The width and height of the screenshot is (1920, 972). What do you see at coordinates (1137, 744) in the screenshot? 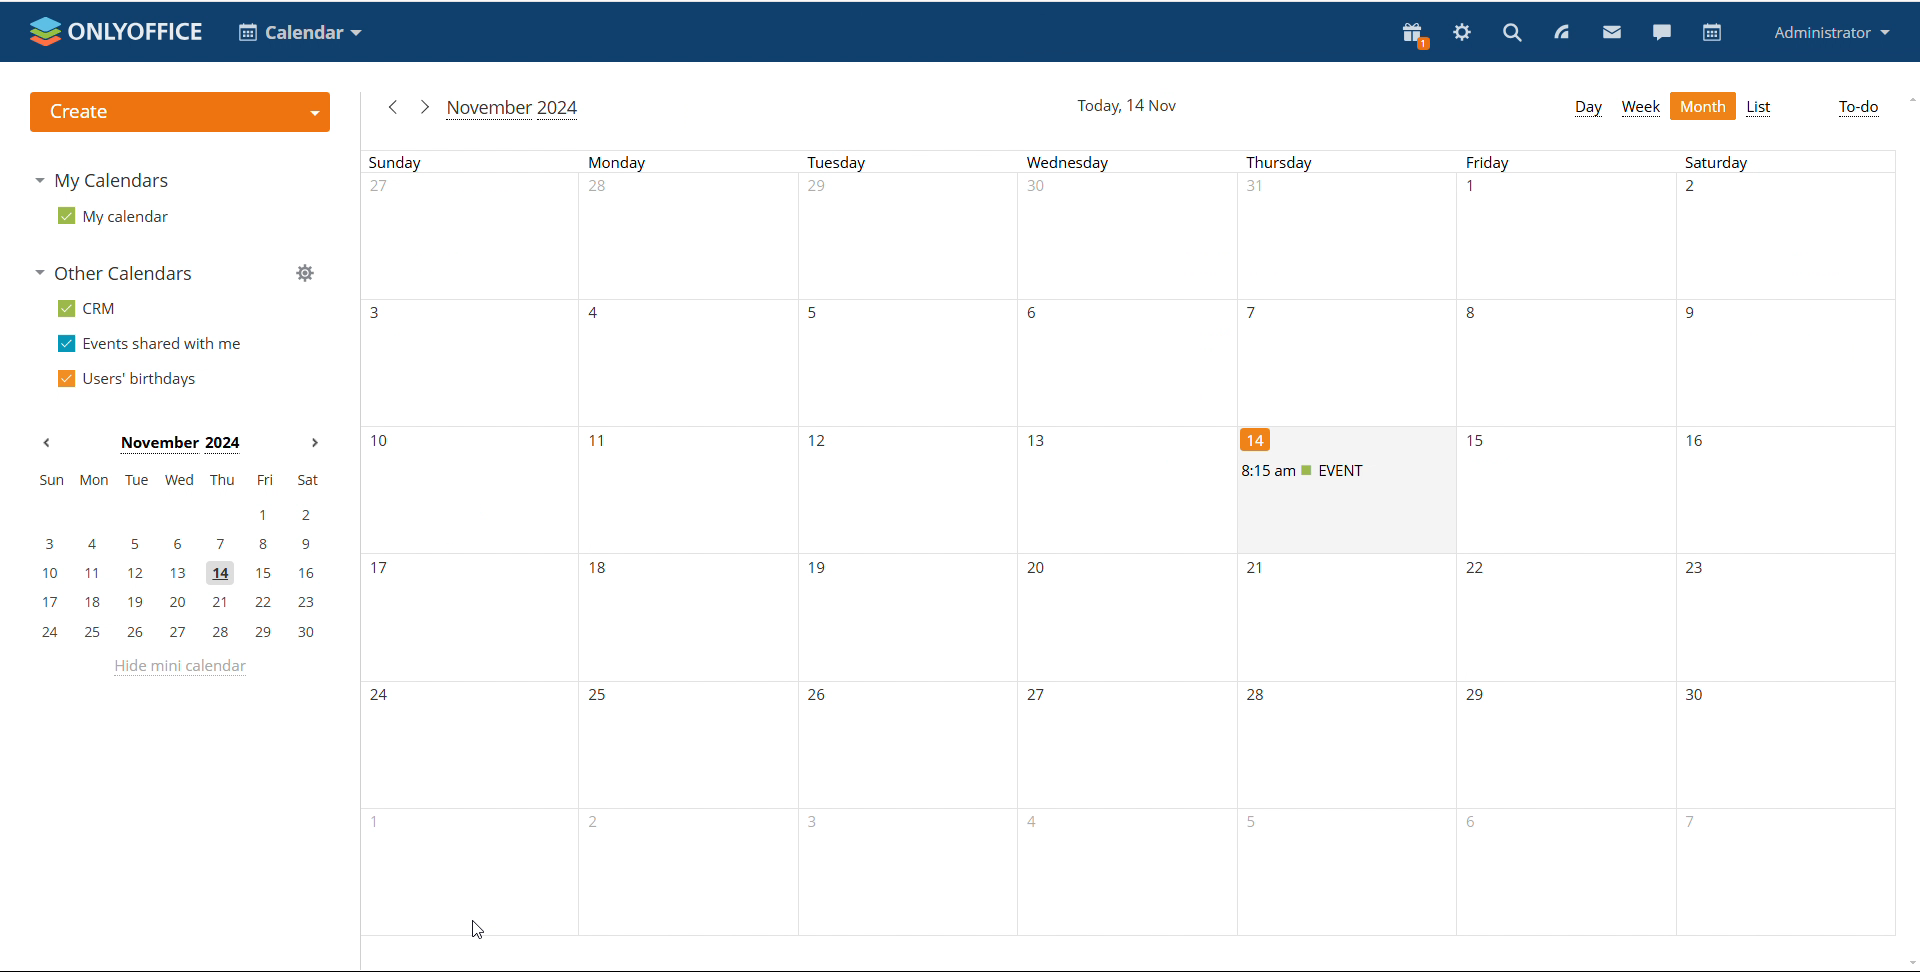
I see `24, 25, 26, 27, 28, 29, 30` at bounding box center [1137, 744].